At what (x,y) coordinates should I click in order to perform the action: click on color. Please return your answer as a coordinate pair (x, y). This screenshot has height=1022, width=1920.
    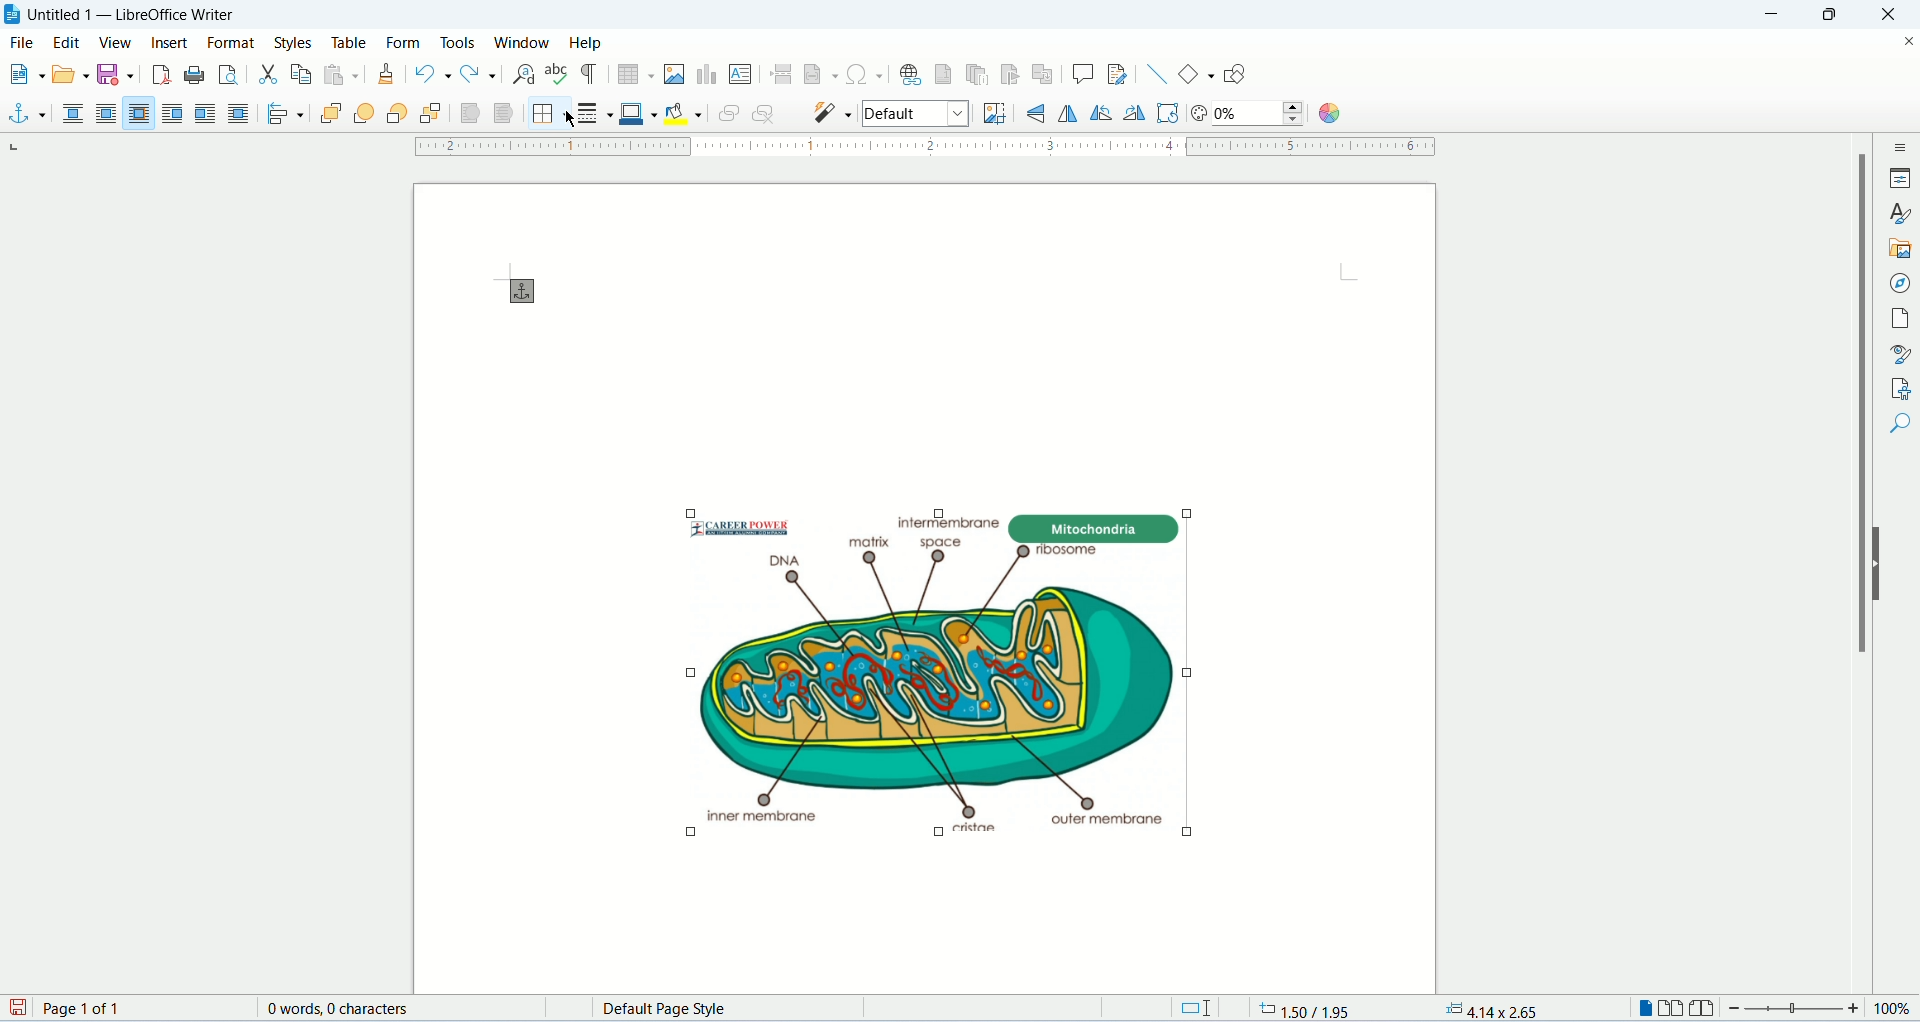
    Looking at the image, I should click on (1327, 114).